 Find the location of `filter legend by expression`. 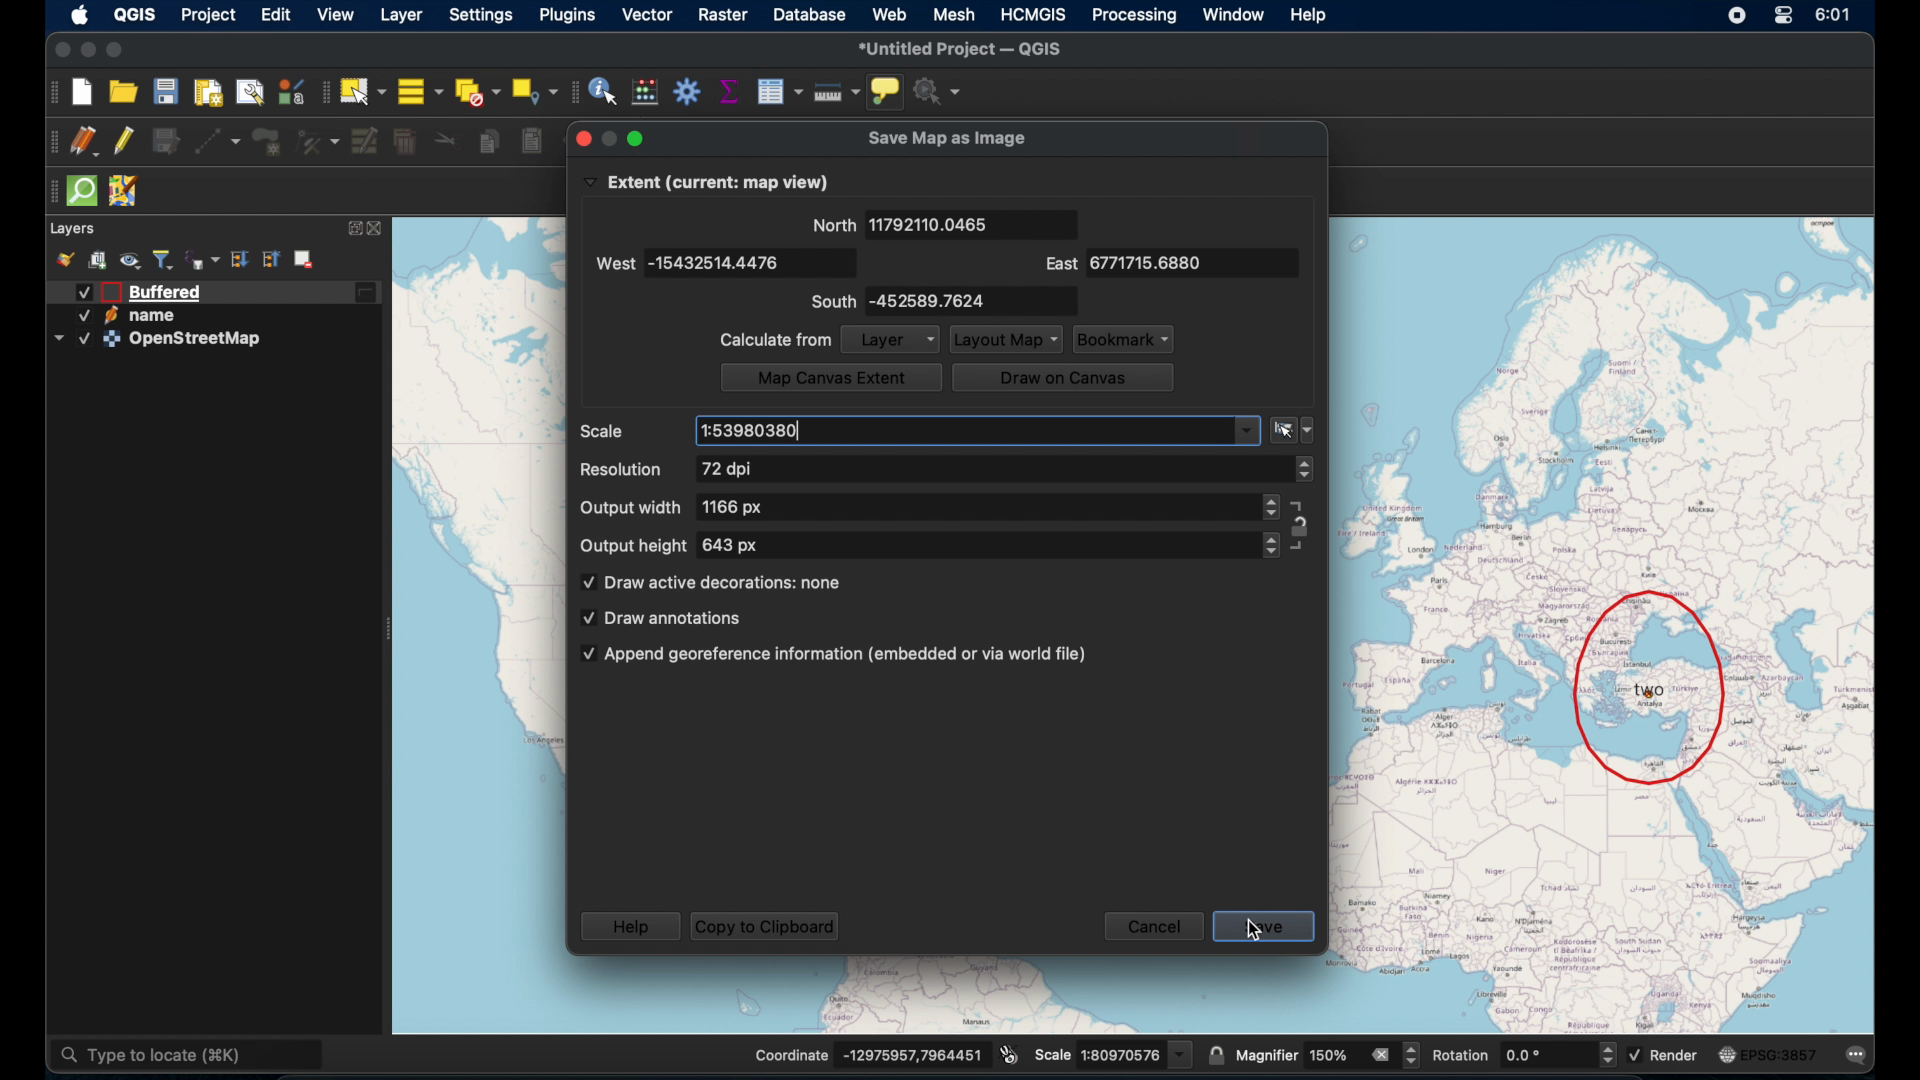

filter legend by expression is located at coordinates (203, 257).